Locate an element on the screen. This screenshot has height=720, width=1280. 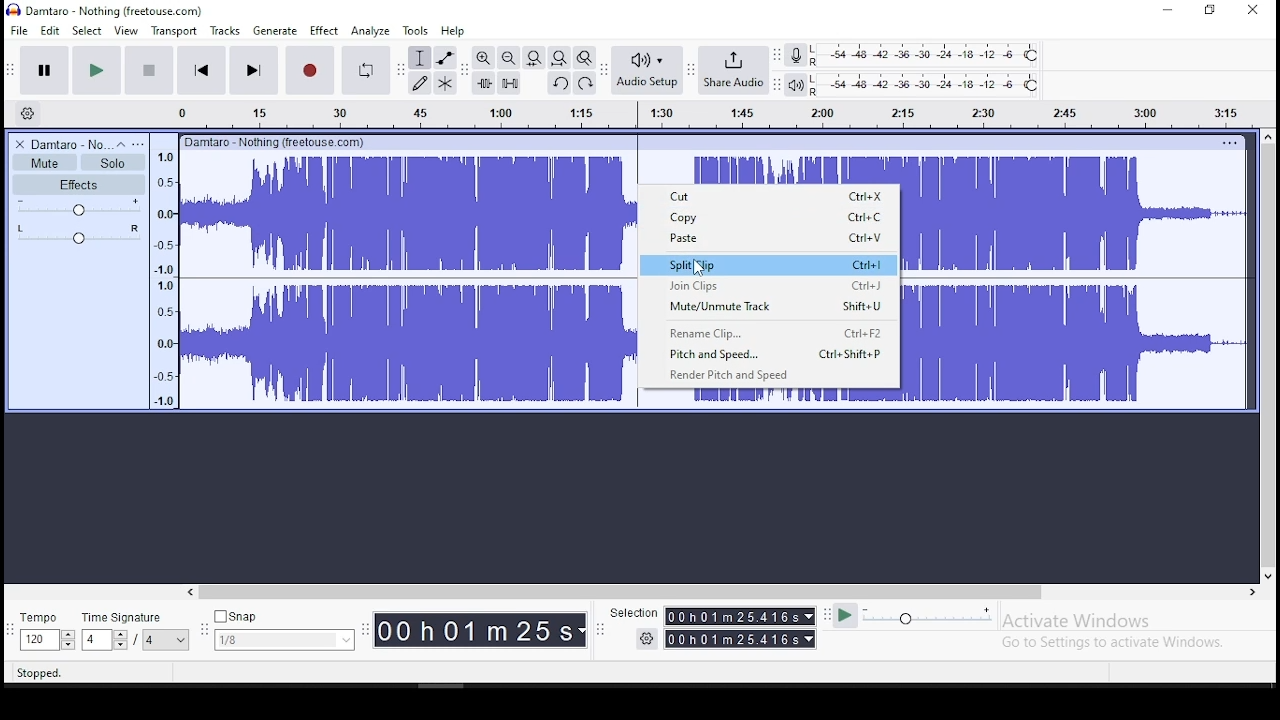
options is located at coordinates (1227, 142).